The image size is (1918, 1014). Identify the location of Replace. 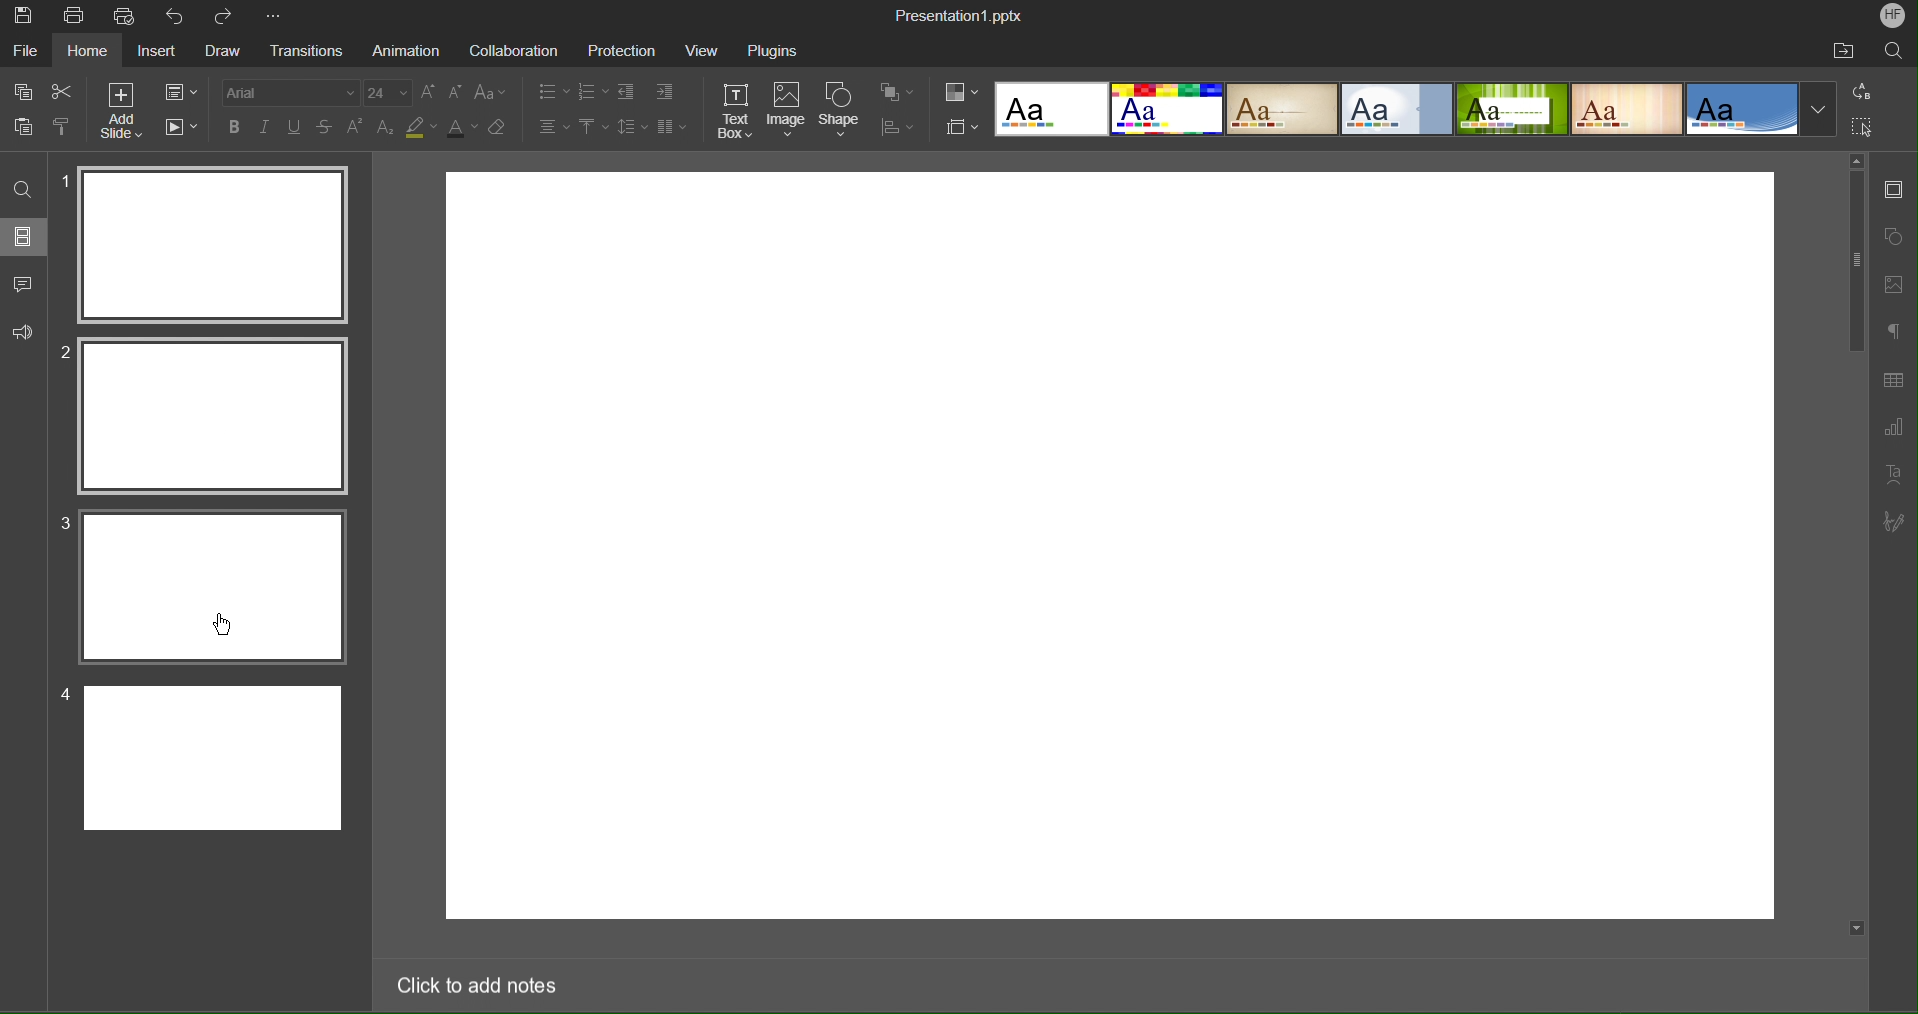
(1862, 92).